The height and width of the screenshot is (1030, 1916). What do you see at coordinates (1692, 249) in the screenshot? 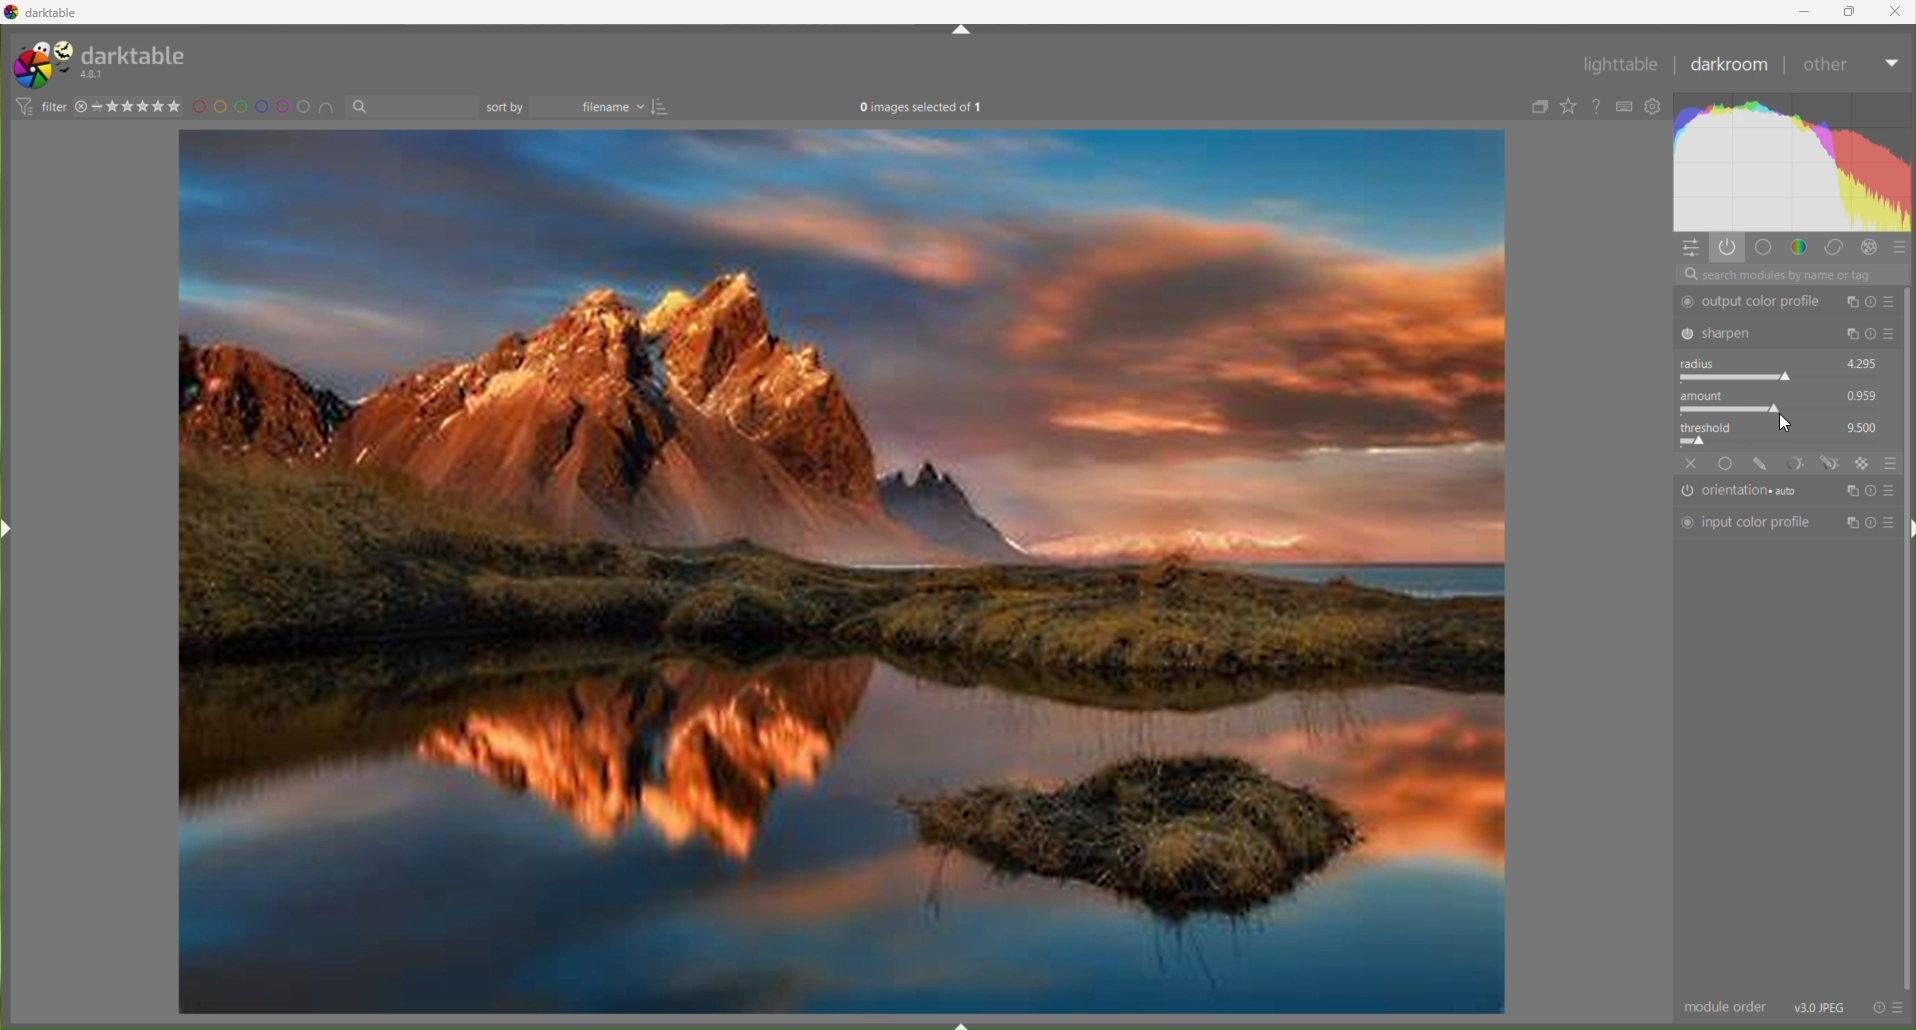
I see `Quick access panel` at bounding box center [1692, 249].